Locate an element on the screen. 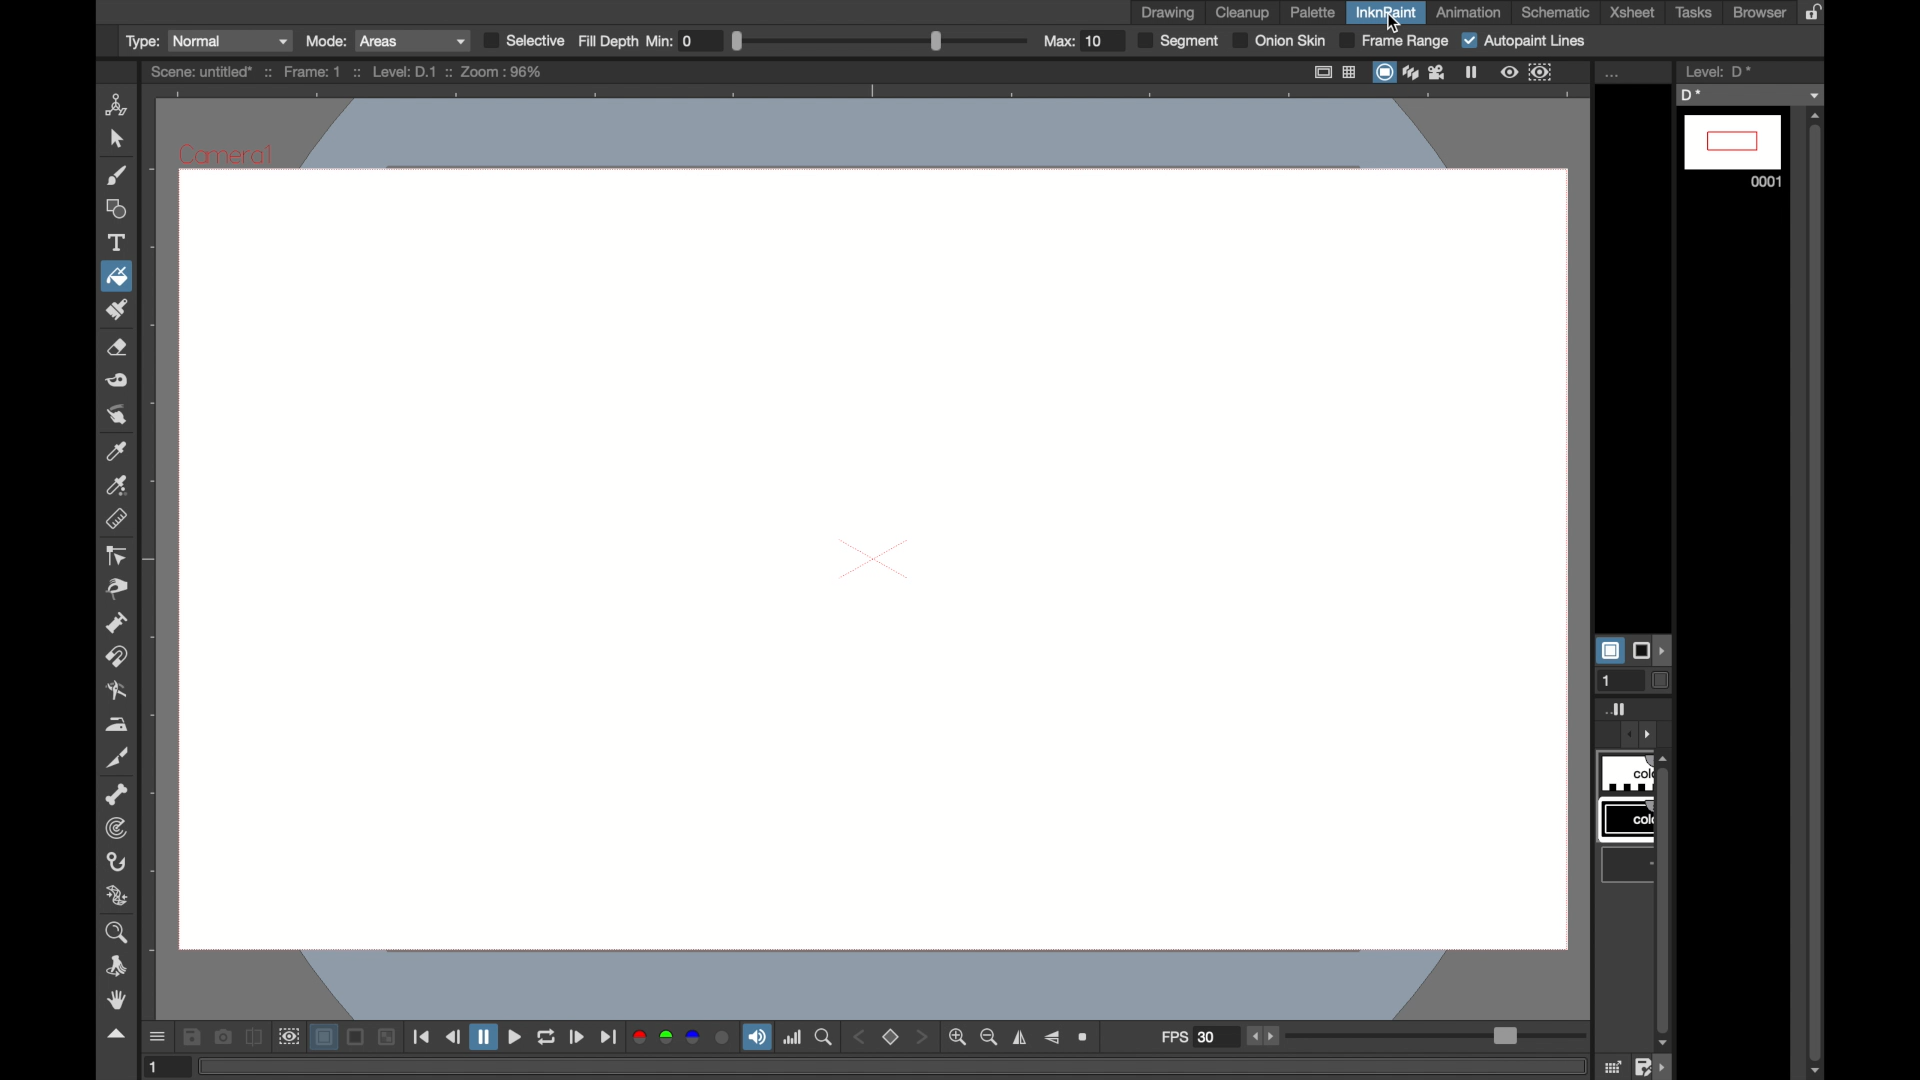  snapshot is located at coordinates (223, 1037).